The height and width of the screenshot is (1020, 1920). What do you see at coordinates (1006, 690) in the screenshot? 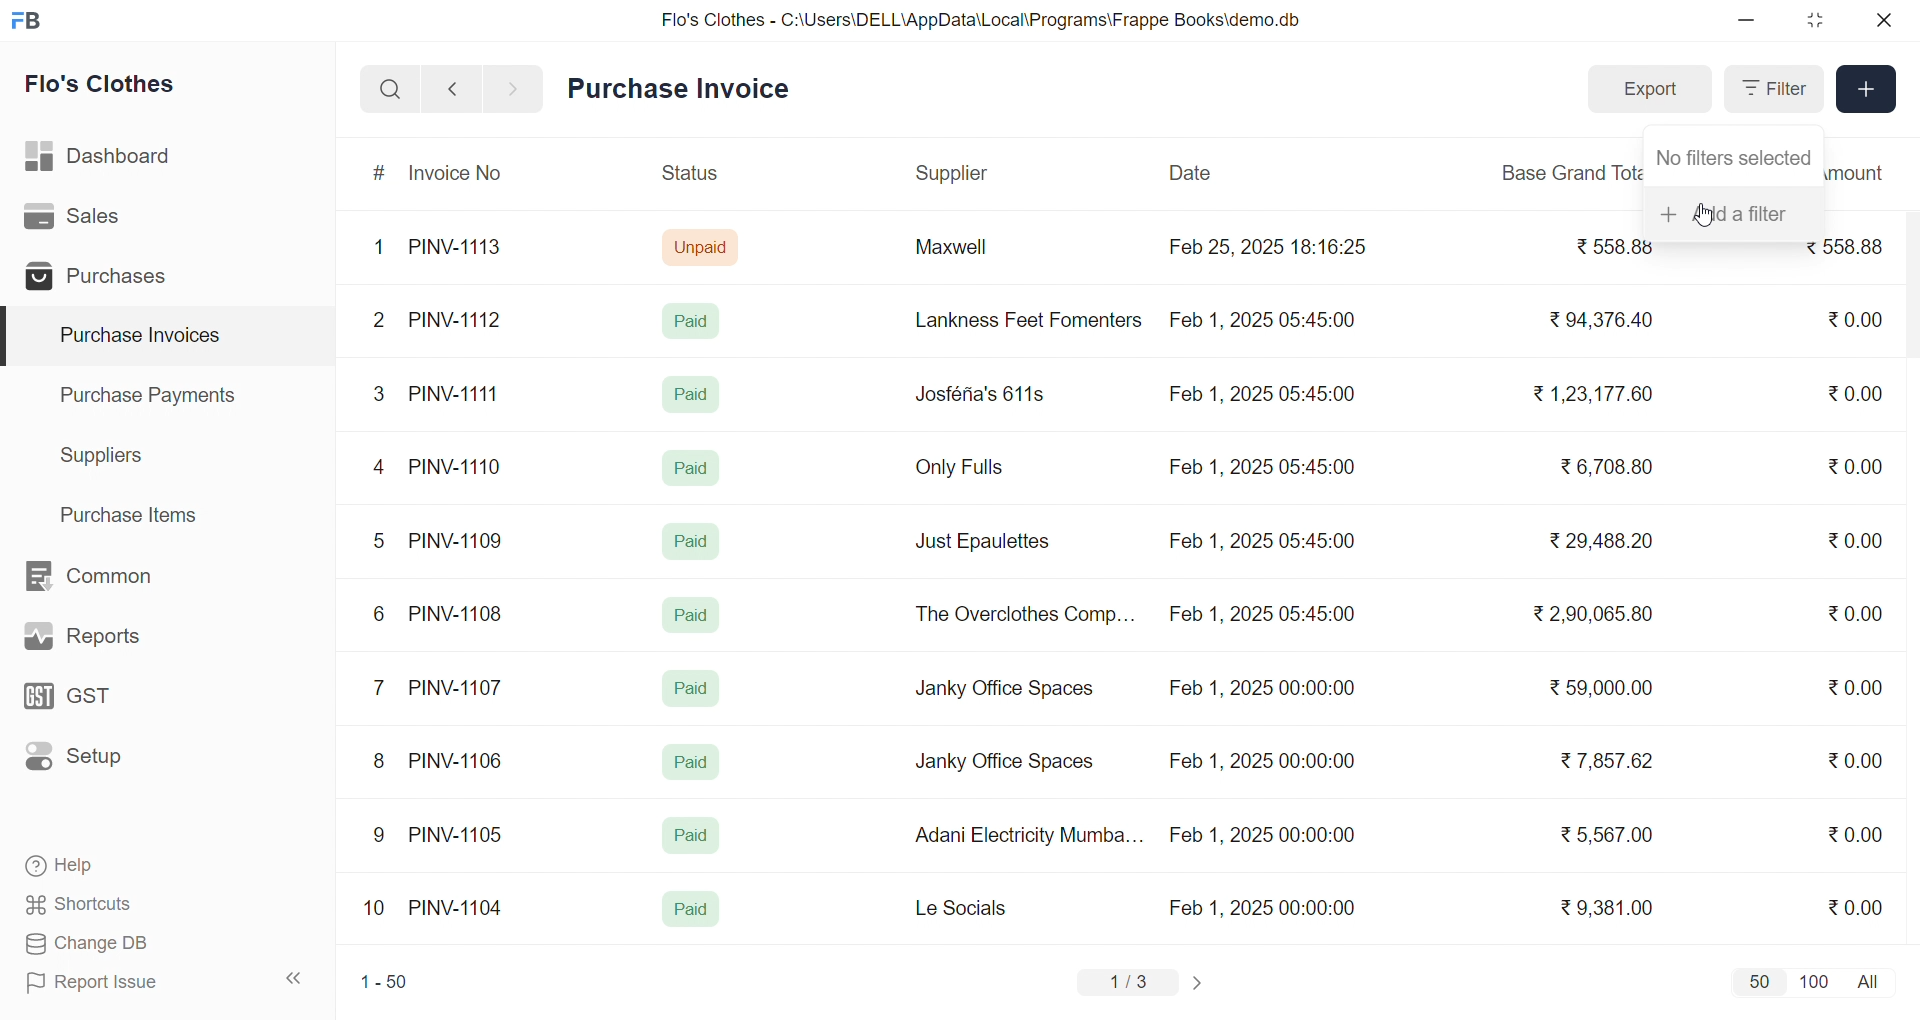
I see `Janky Office Spaces` at bounding box center [1006, 690].